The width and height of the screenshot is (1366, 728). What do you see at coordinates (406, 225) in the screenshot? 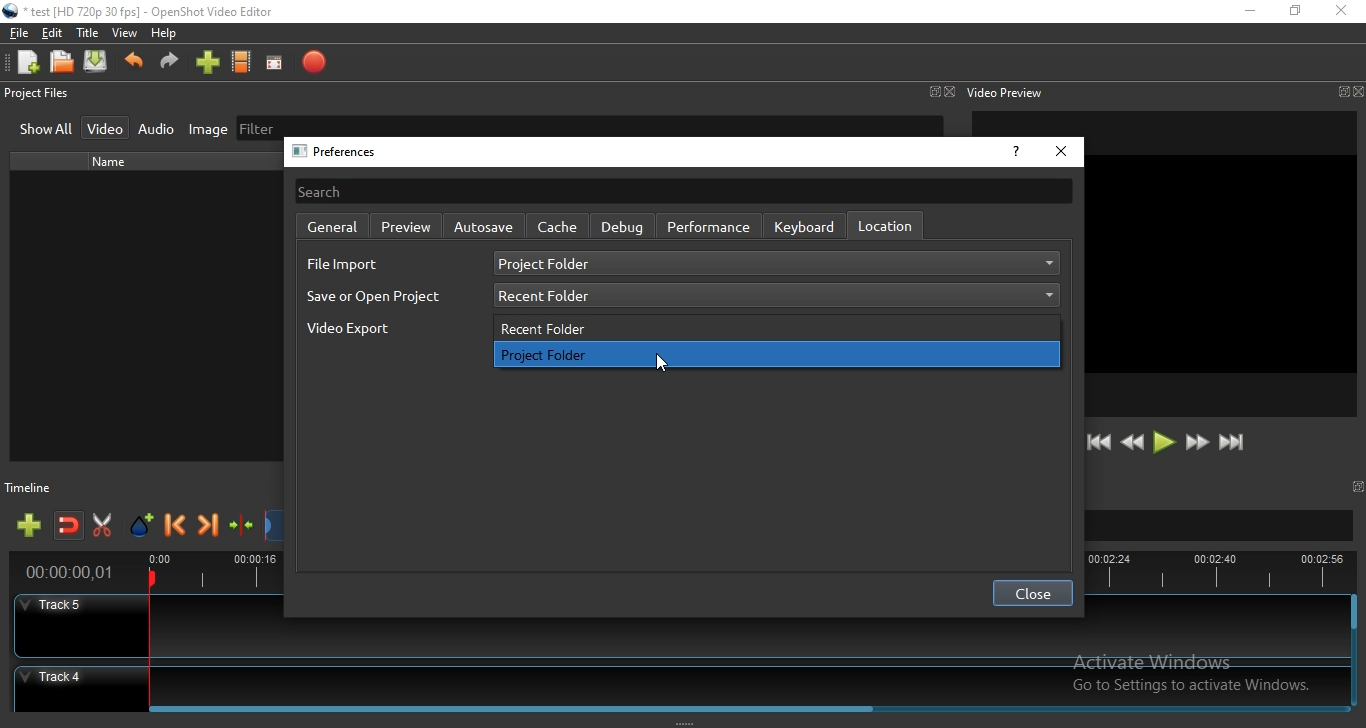
I see `preview` at bounding box center [406, 225].